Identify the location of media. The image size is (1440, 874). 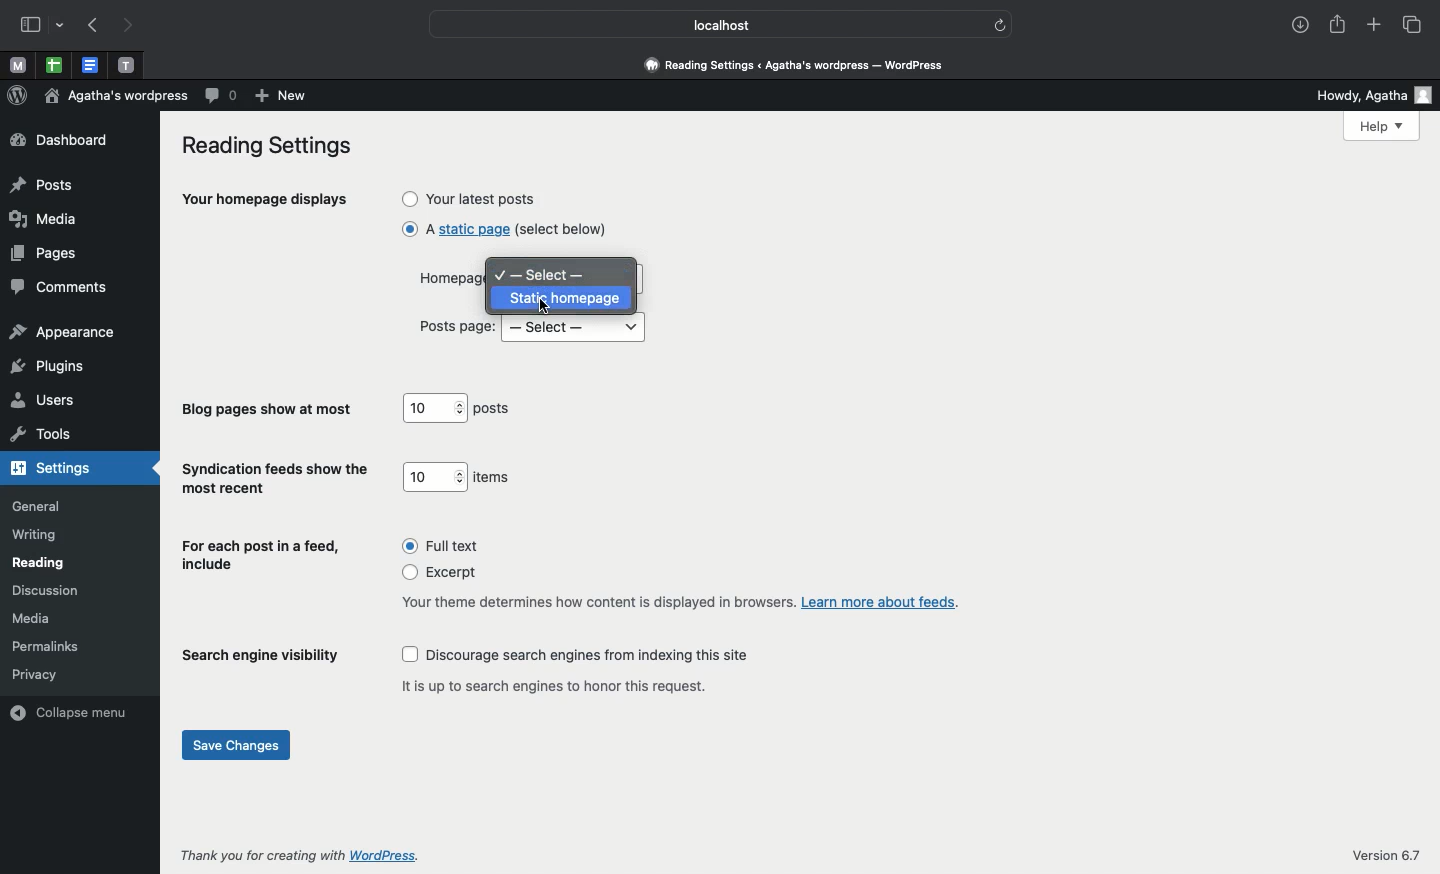
(35, 618).